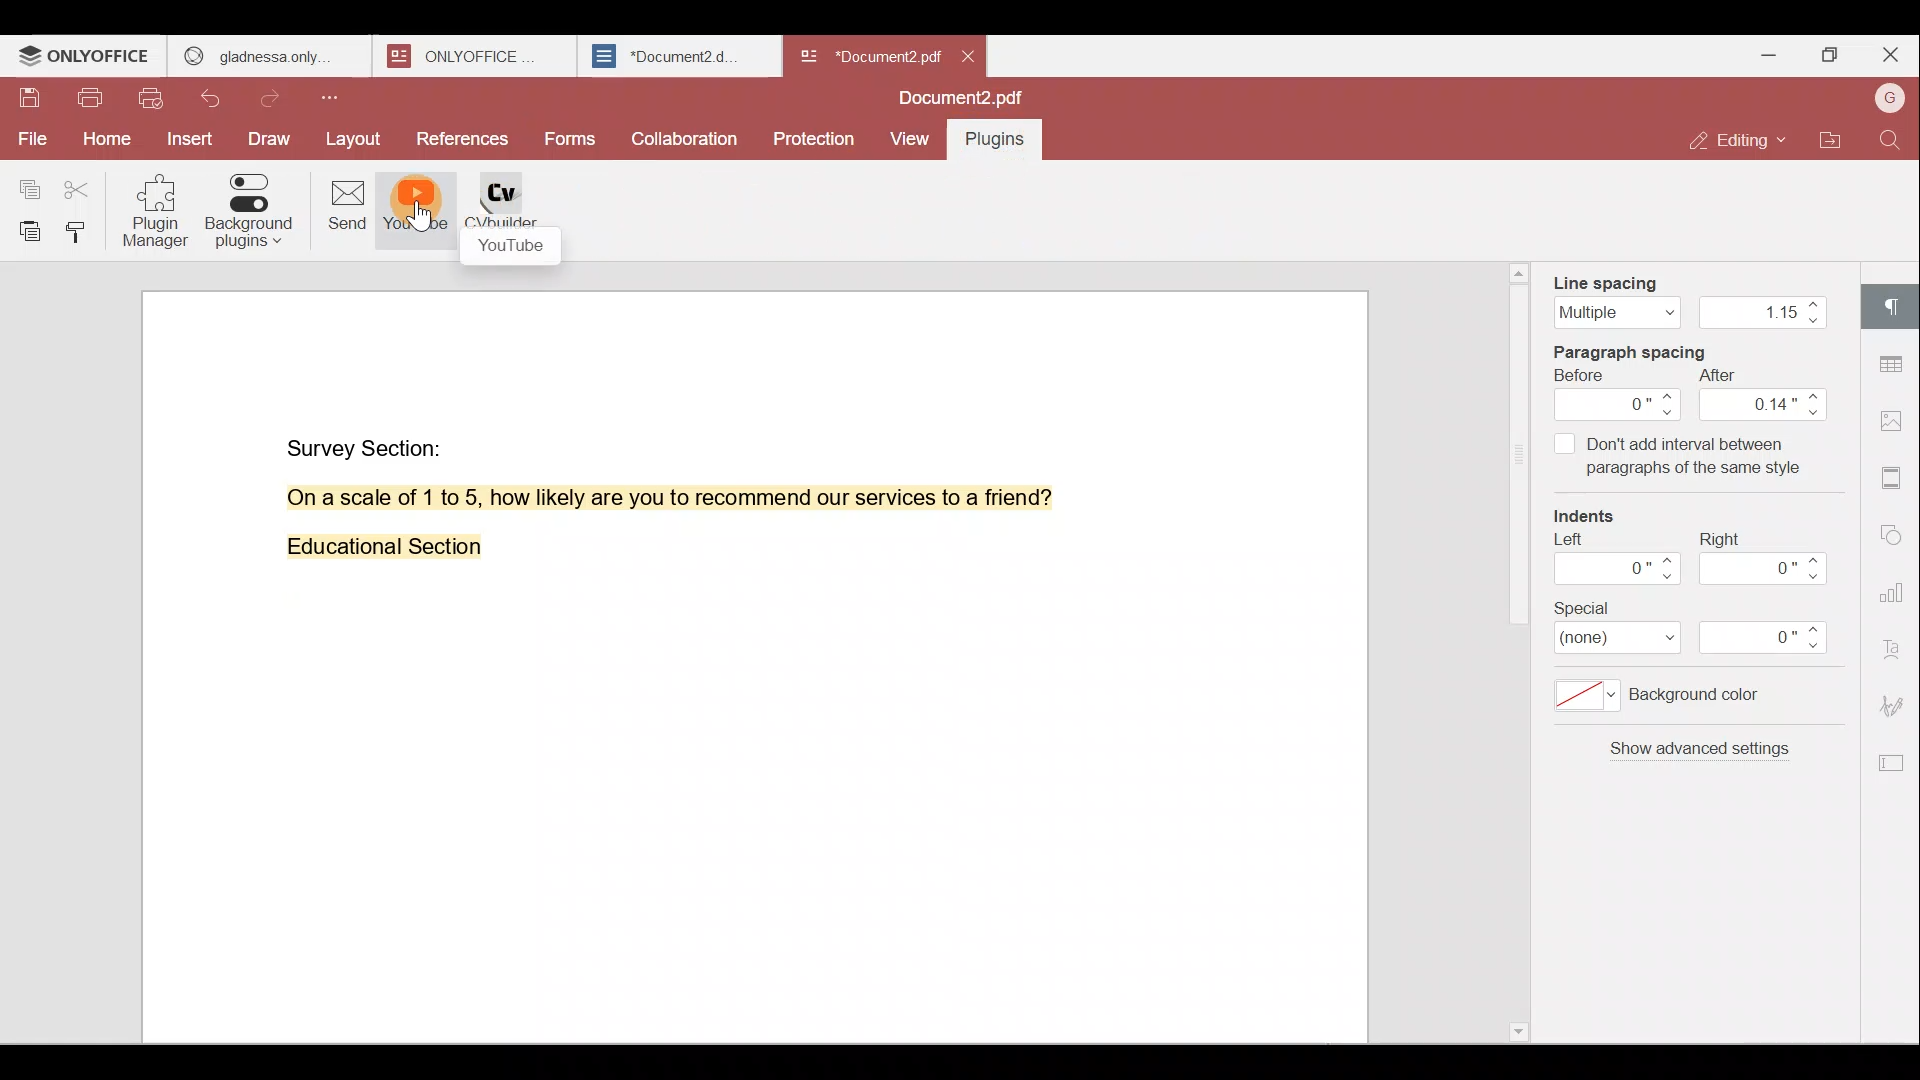 Image resolution: width=1920 pixels, height=1080 pixels. I want to click on CV builder, so click(514, 216).